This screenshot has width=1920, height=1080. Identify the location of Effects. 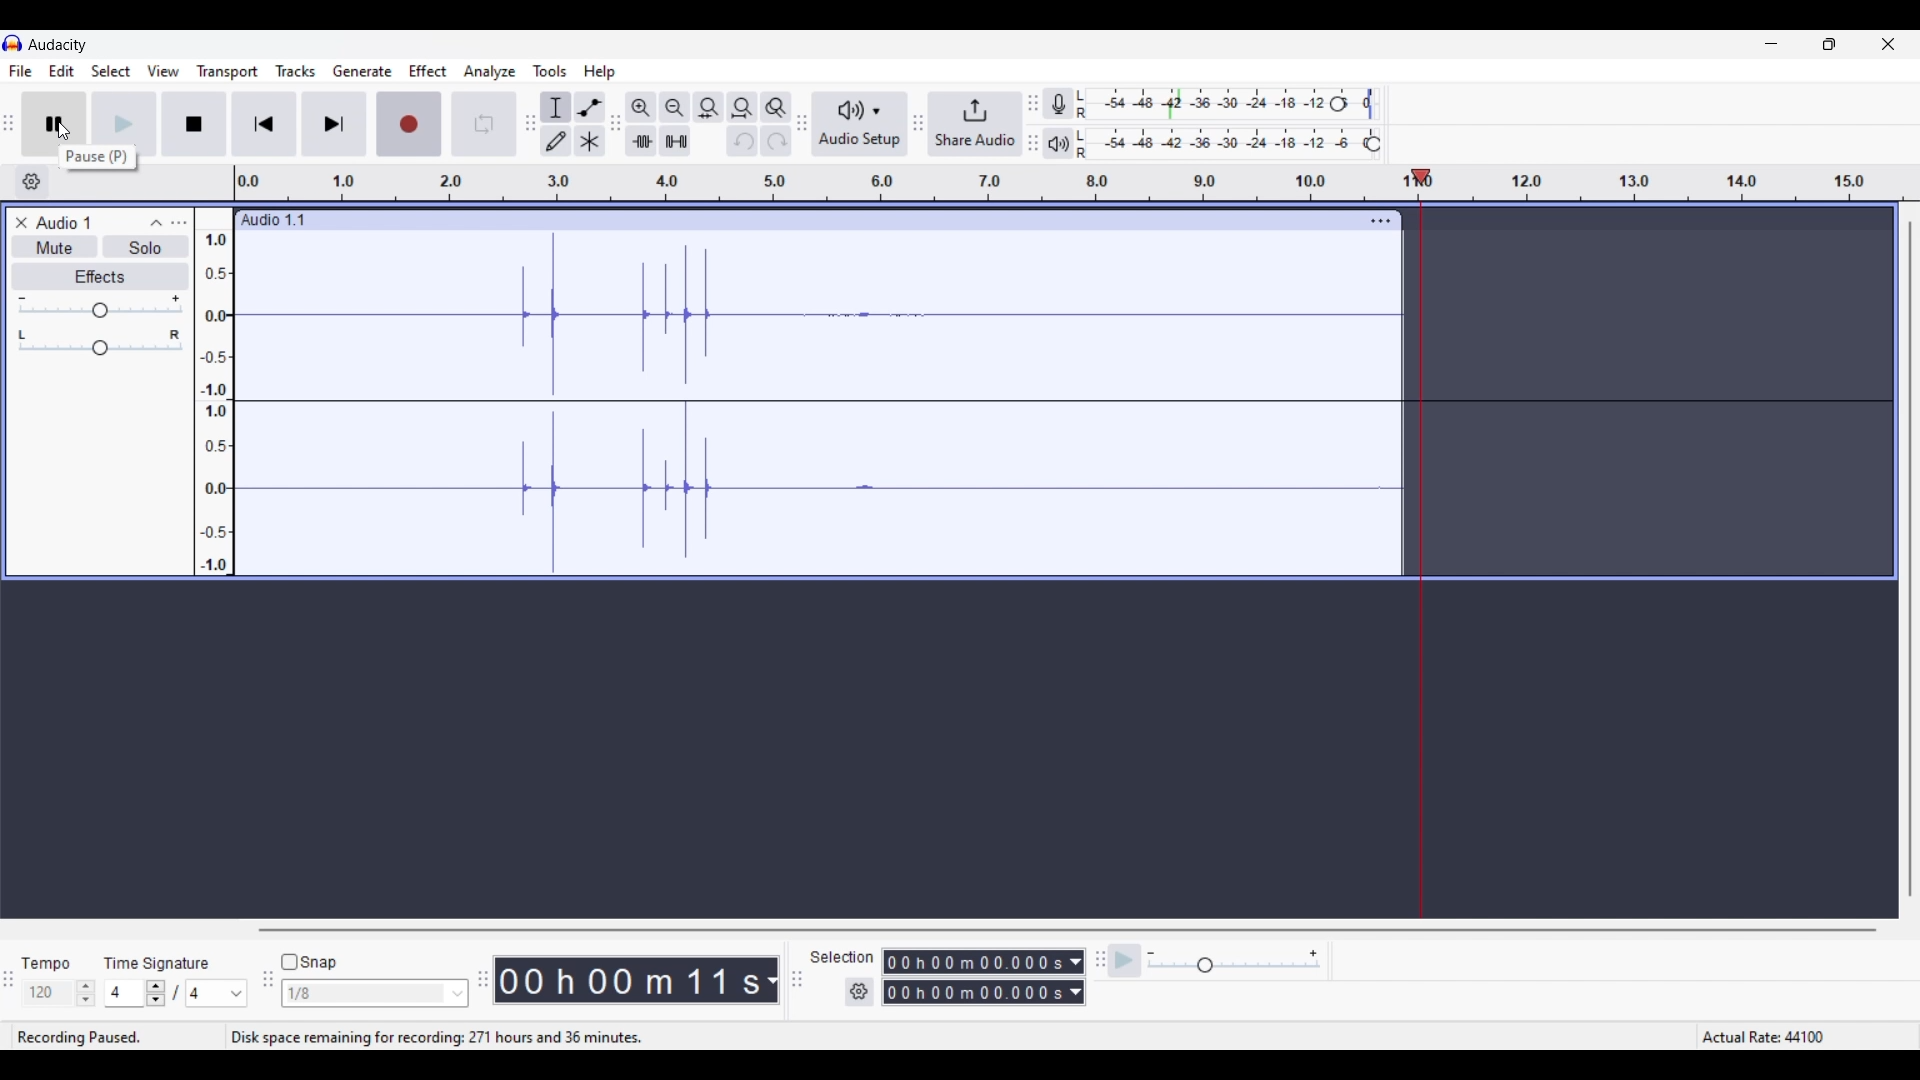
(97, 276).